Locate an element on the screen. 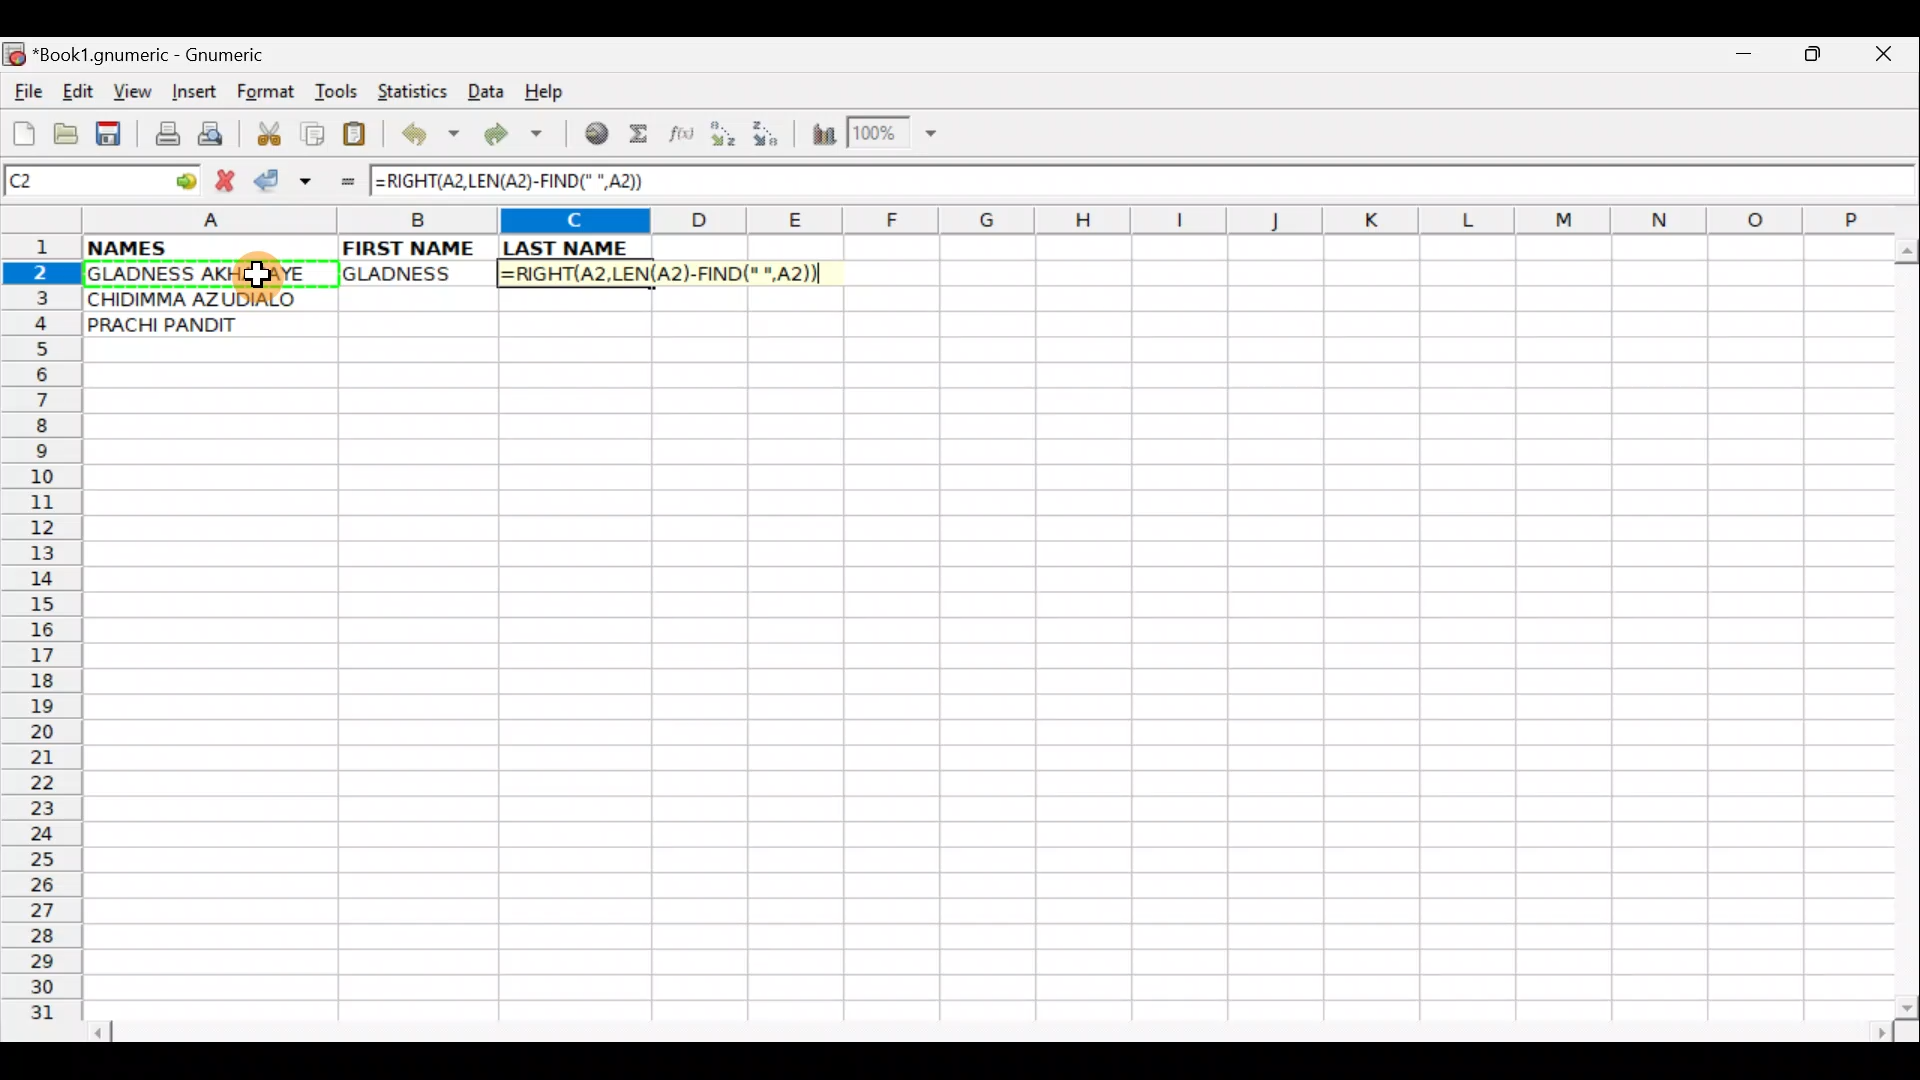  =RIGHT(A2,LEN(A2)-FIND(" ",A2)) is located at coordinates (515, 178).